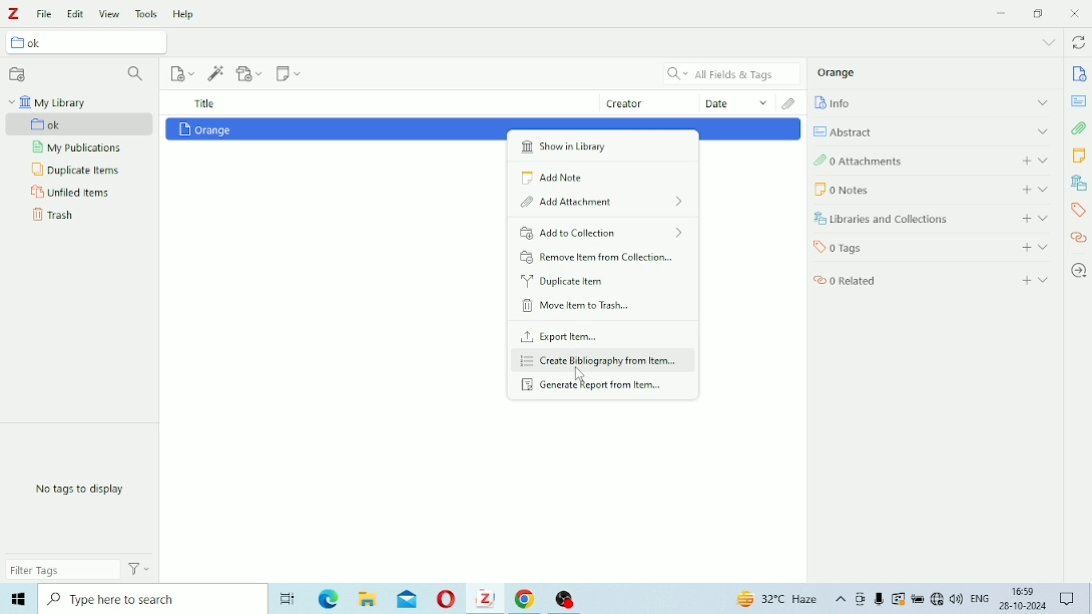 The width and height of the screenshot is (1092, 614). Describe the element at coordinates (932, 246) in the screenshot. I see `Tags` at that location.